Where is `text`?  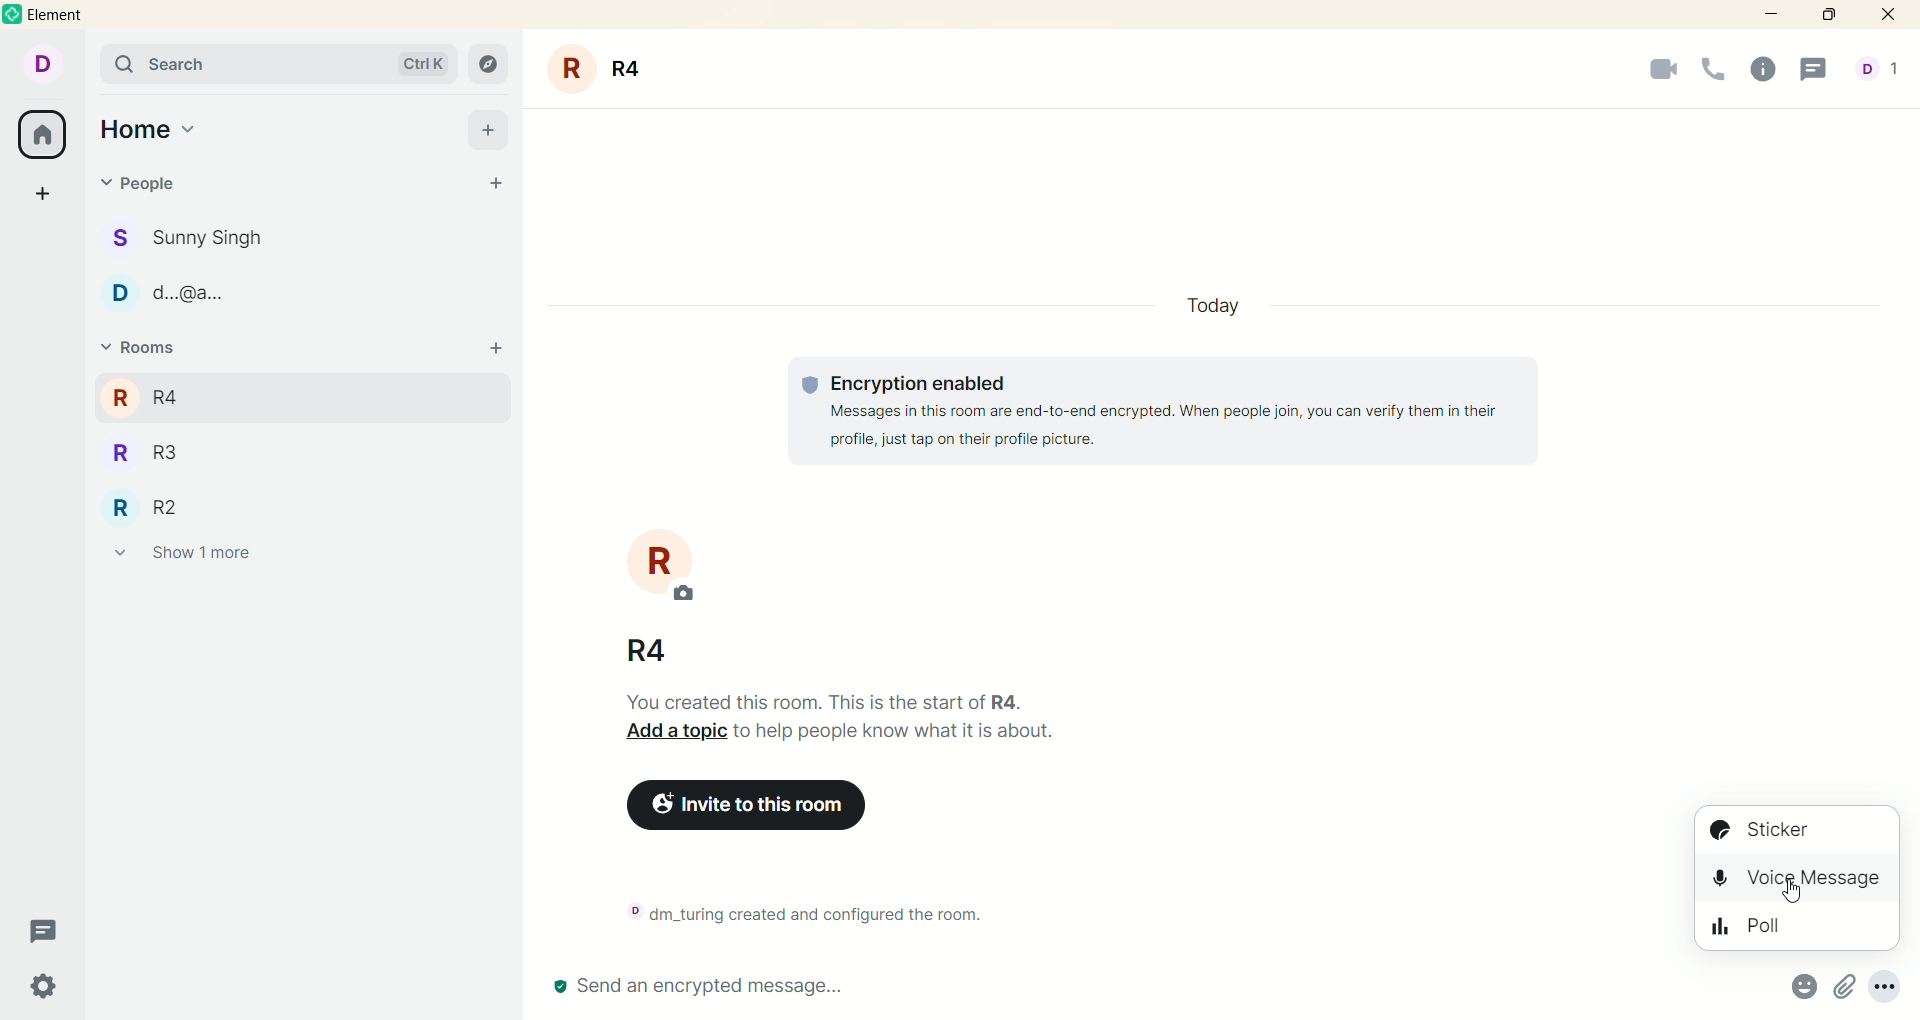 text is located at coordinates (1172, 412).